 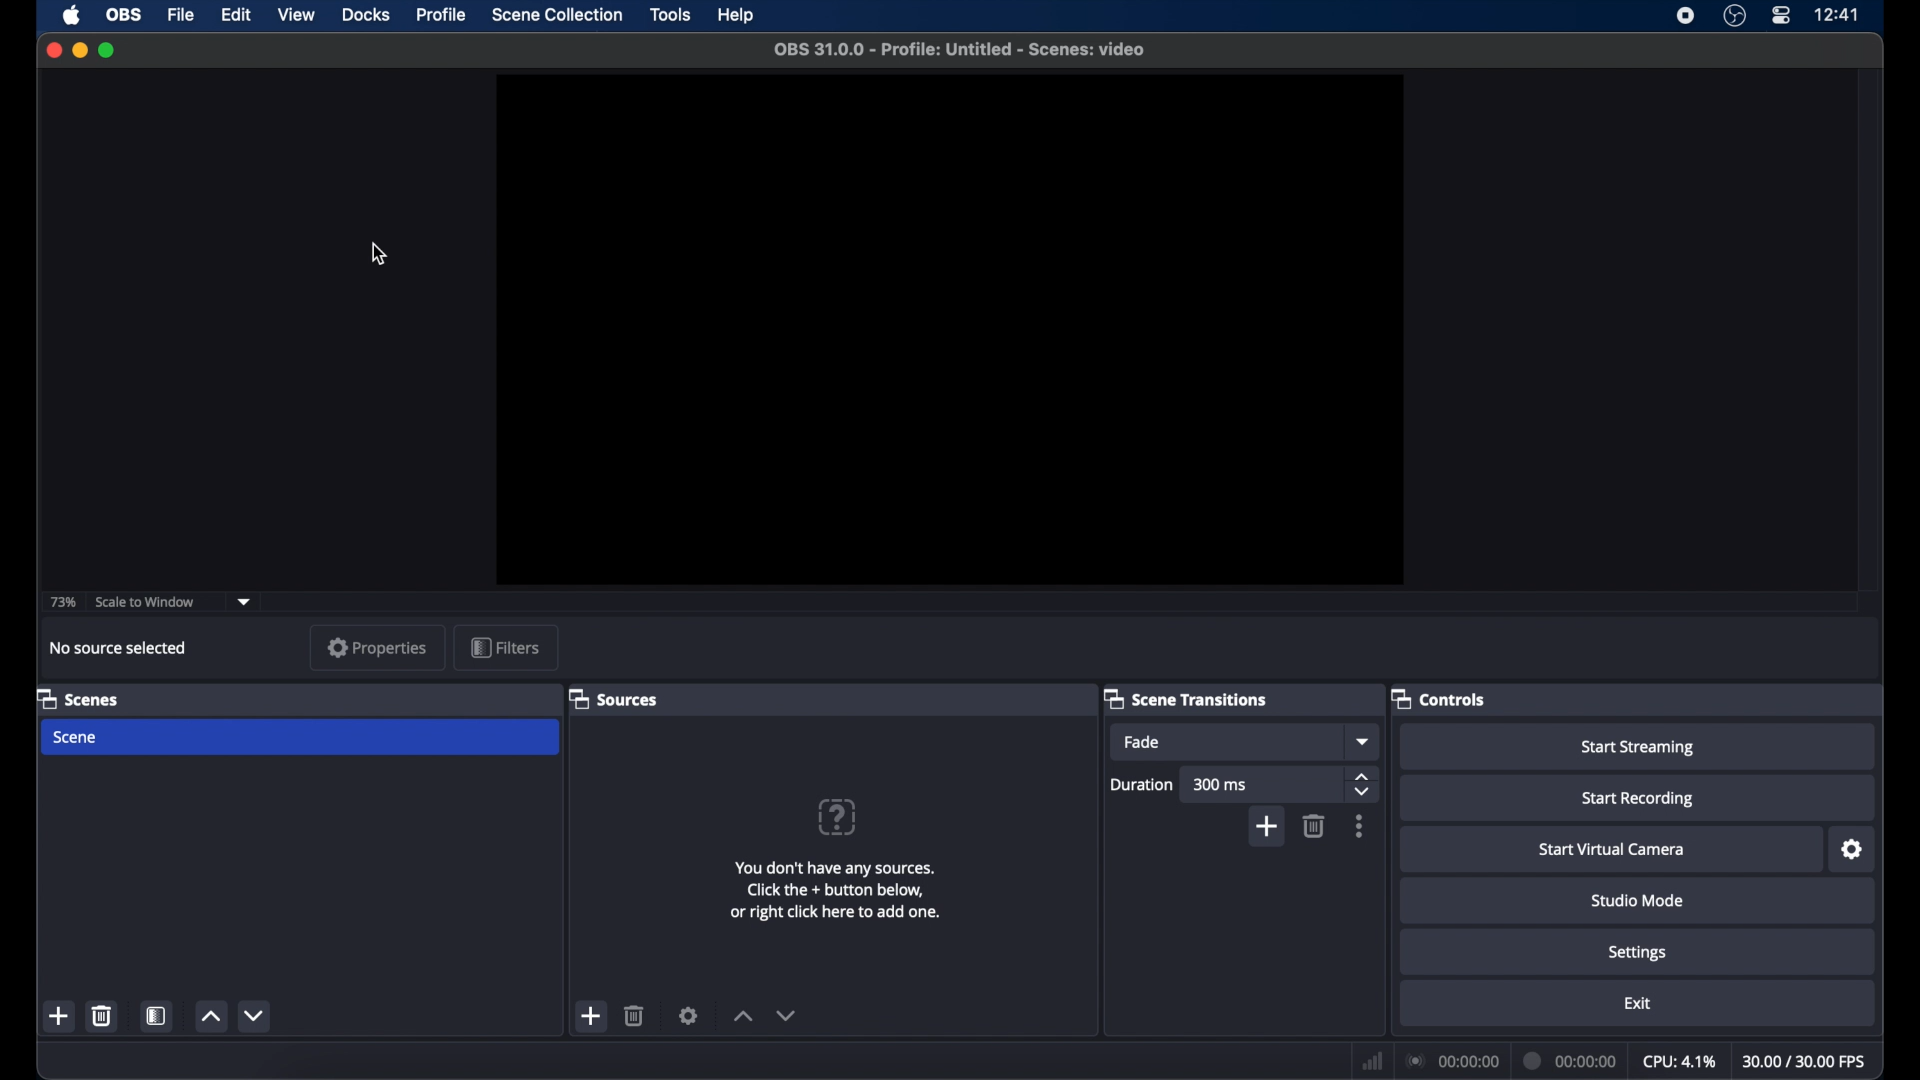 I want to click on apple icon, so click(x=71, y=15).